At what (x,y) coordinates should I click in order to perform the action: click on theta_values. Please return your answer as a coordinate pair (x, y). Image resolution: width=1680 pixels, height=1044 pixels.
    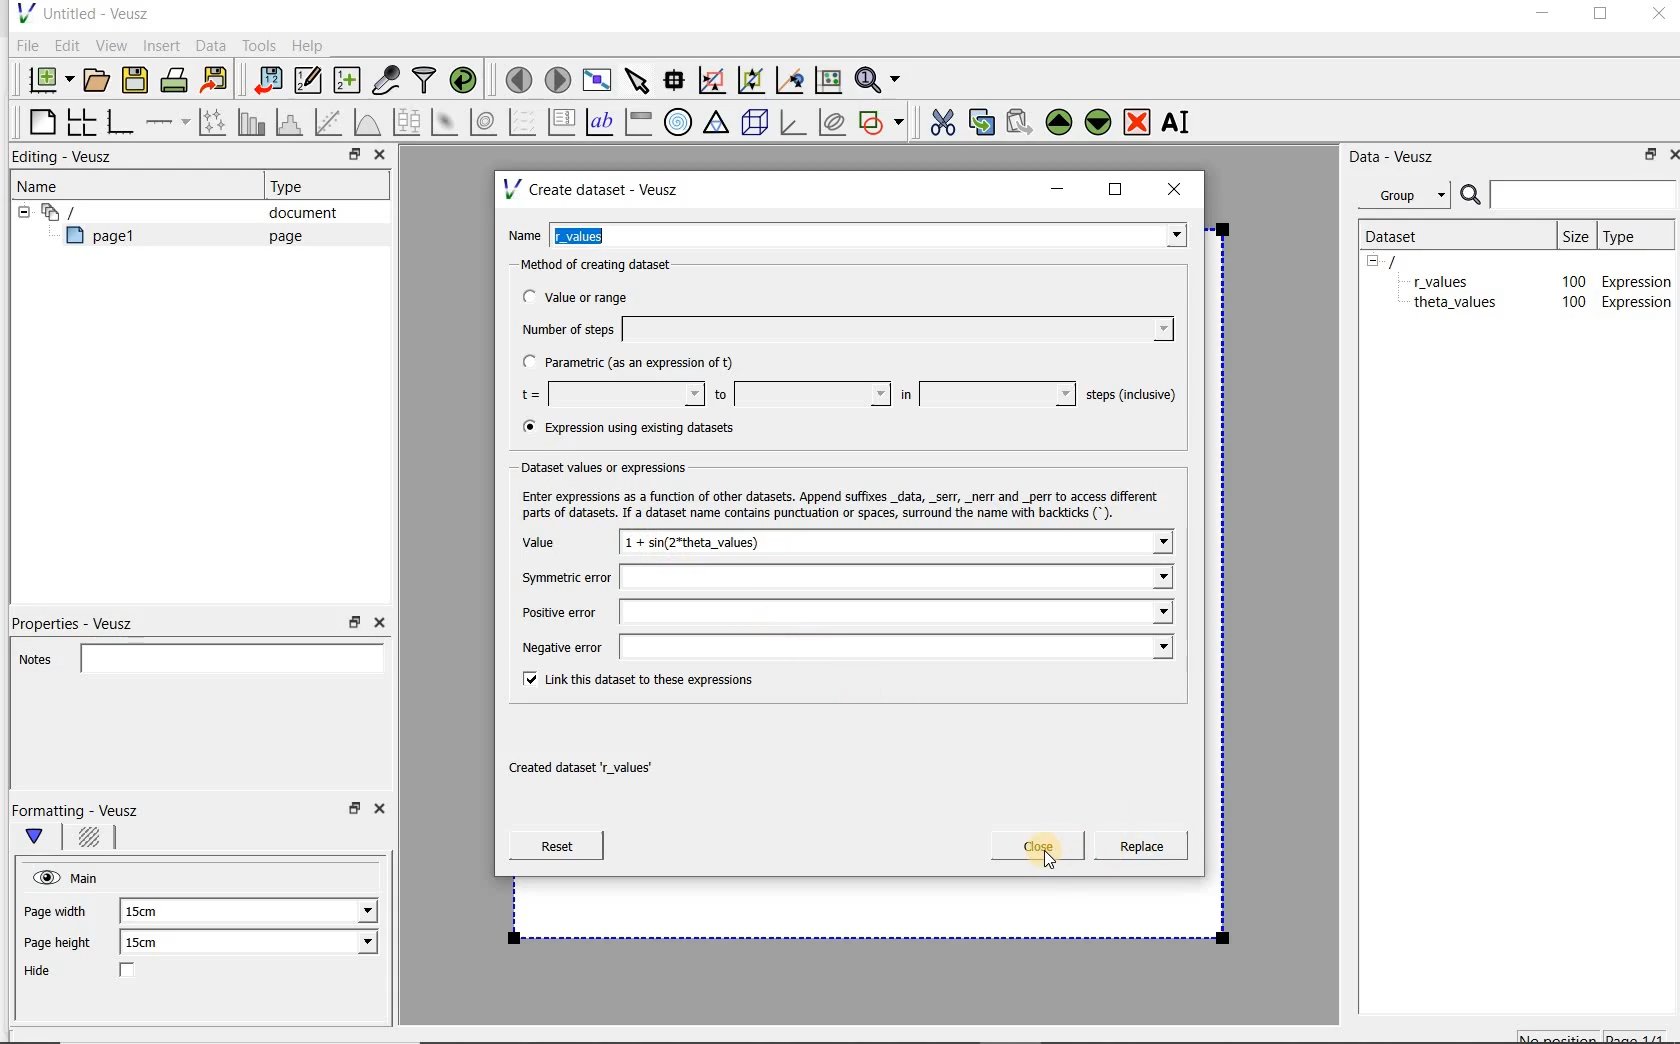
    Looking at the image, I should click on (1458, 281).